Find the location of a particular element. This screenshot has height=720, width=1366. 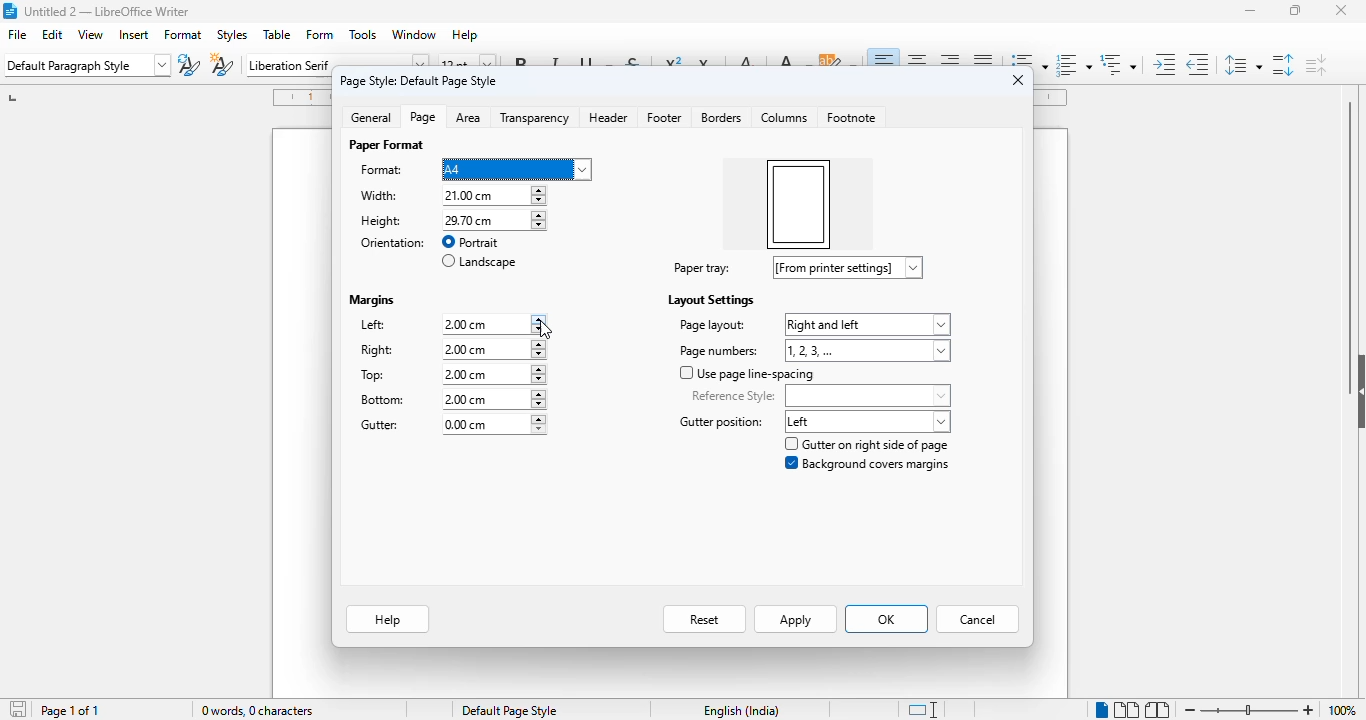

table is located at coordinates (278, 34).